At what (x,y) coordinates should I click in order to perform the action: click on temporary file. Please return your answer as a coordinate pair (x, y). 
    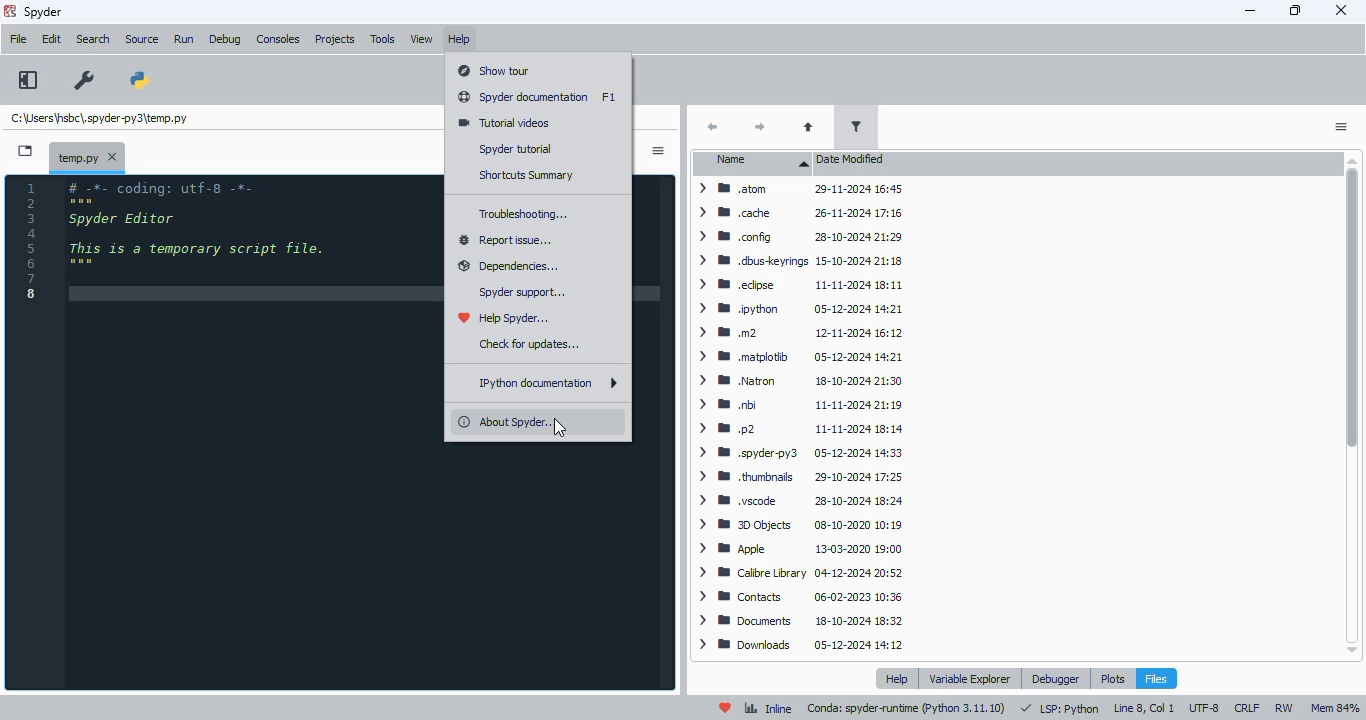
    Looking at the image, I should click on (102, 118).